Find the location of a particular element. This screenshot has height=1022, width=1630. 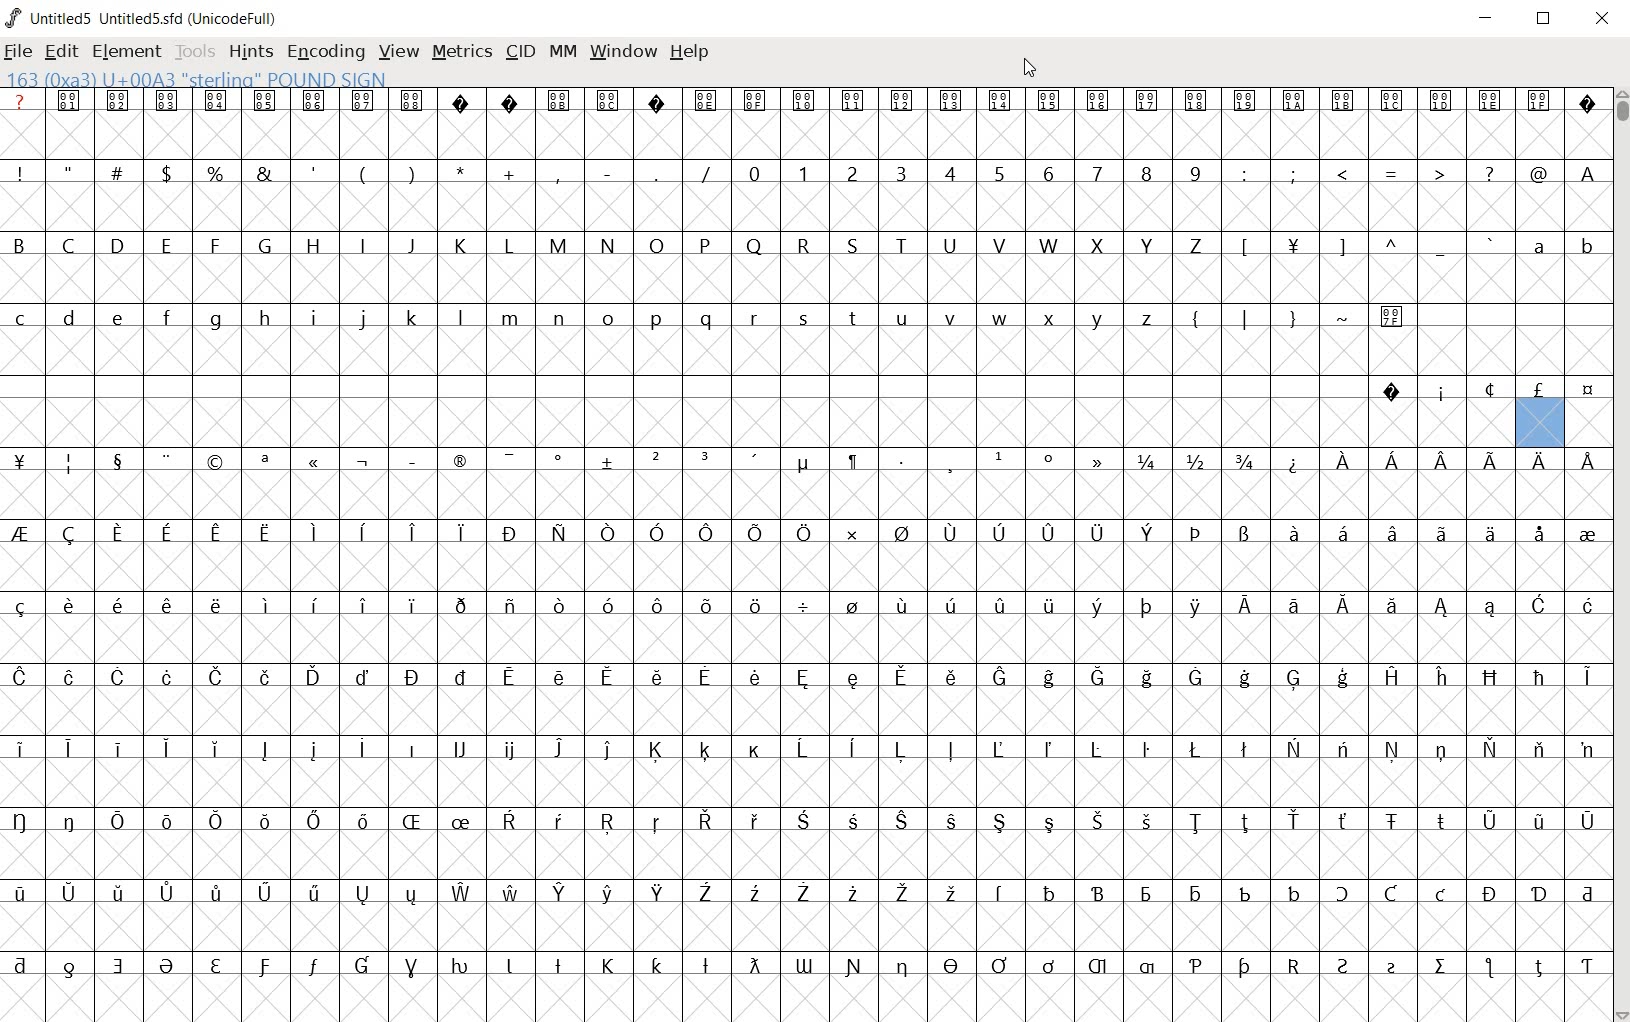

Symbol is located at coordinates (900, 605).